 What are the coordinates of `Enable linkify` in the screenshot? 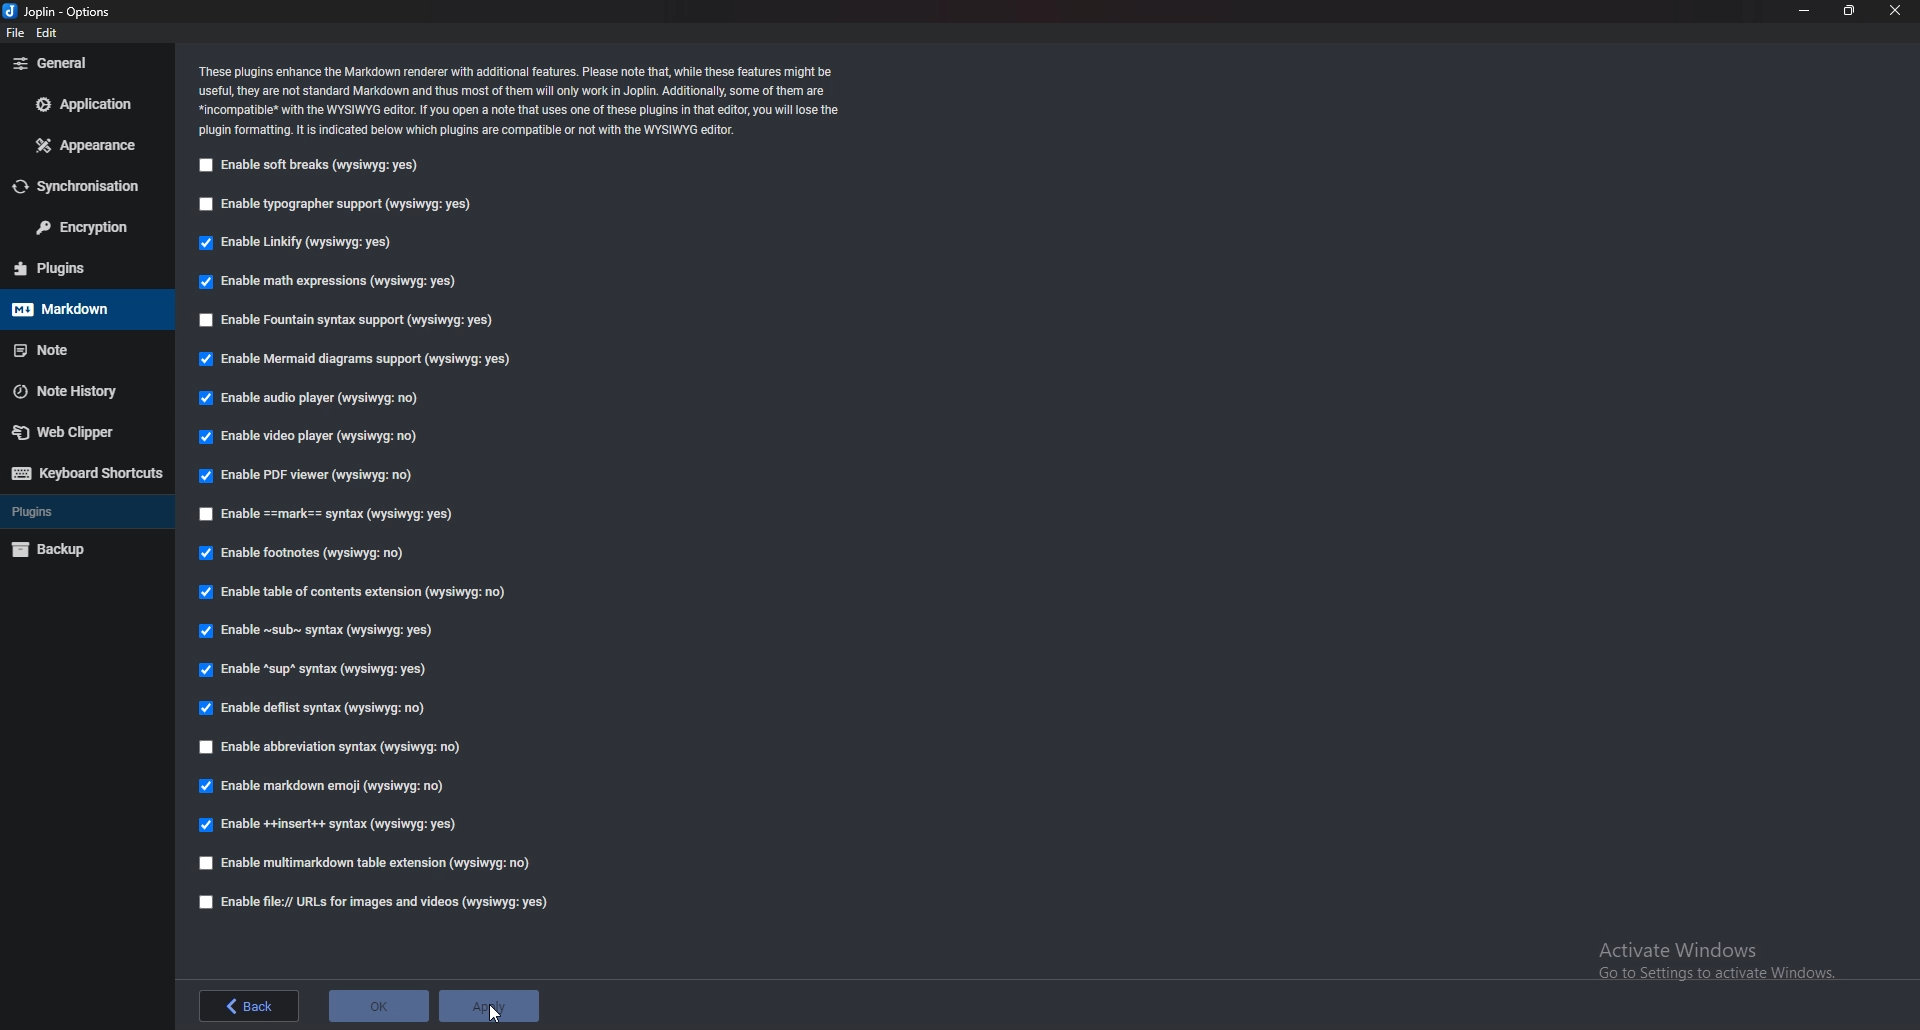 It's located at (296, 245).